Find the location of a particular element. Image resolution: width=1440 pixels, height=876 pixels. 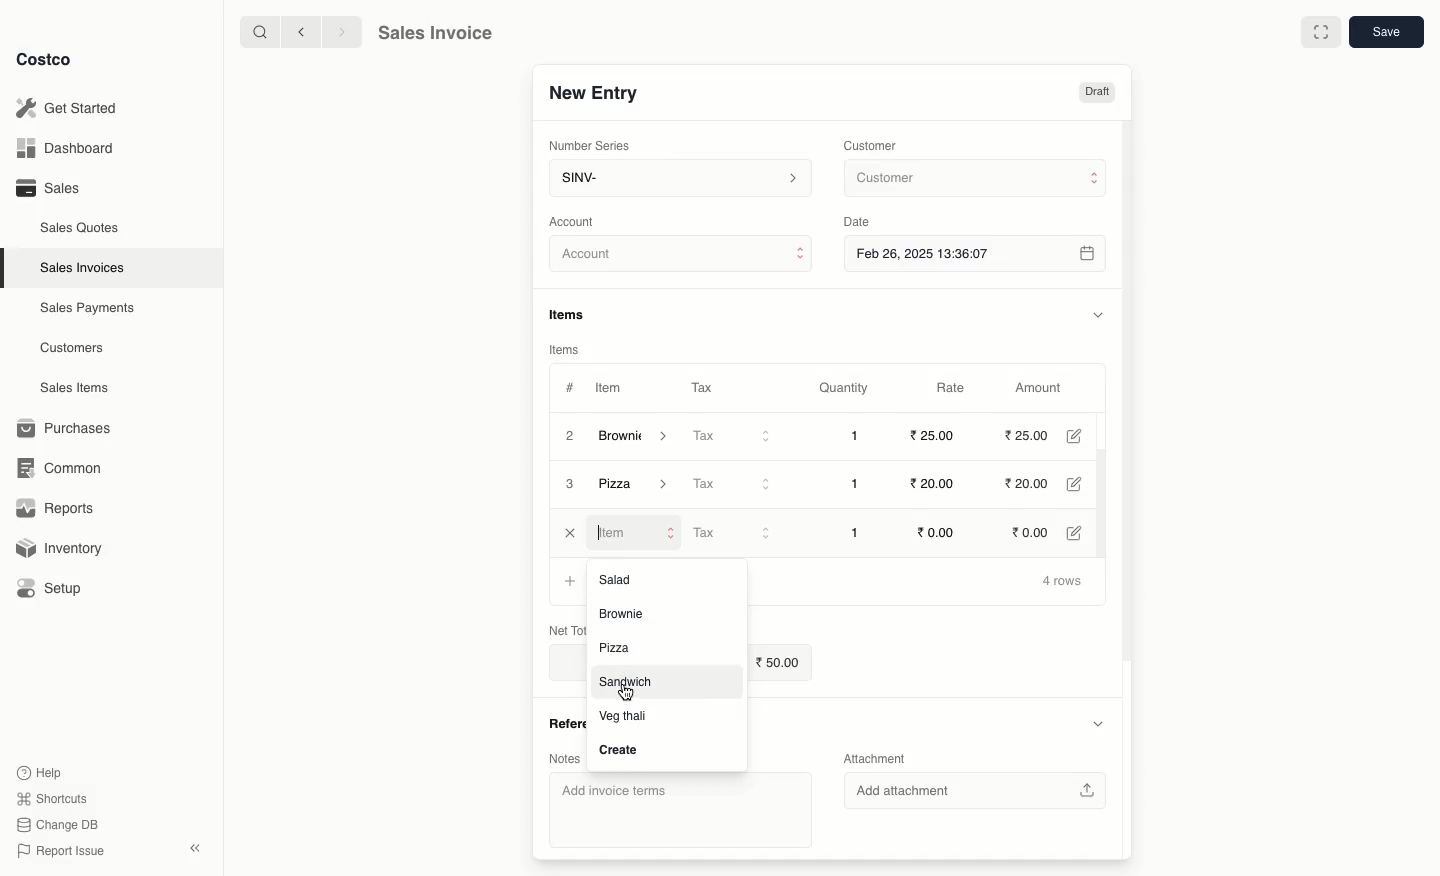

Sales is located at coordinates (47, 188).